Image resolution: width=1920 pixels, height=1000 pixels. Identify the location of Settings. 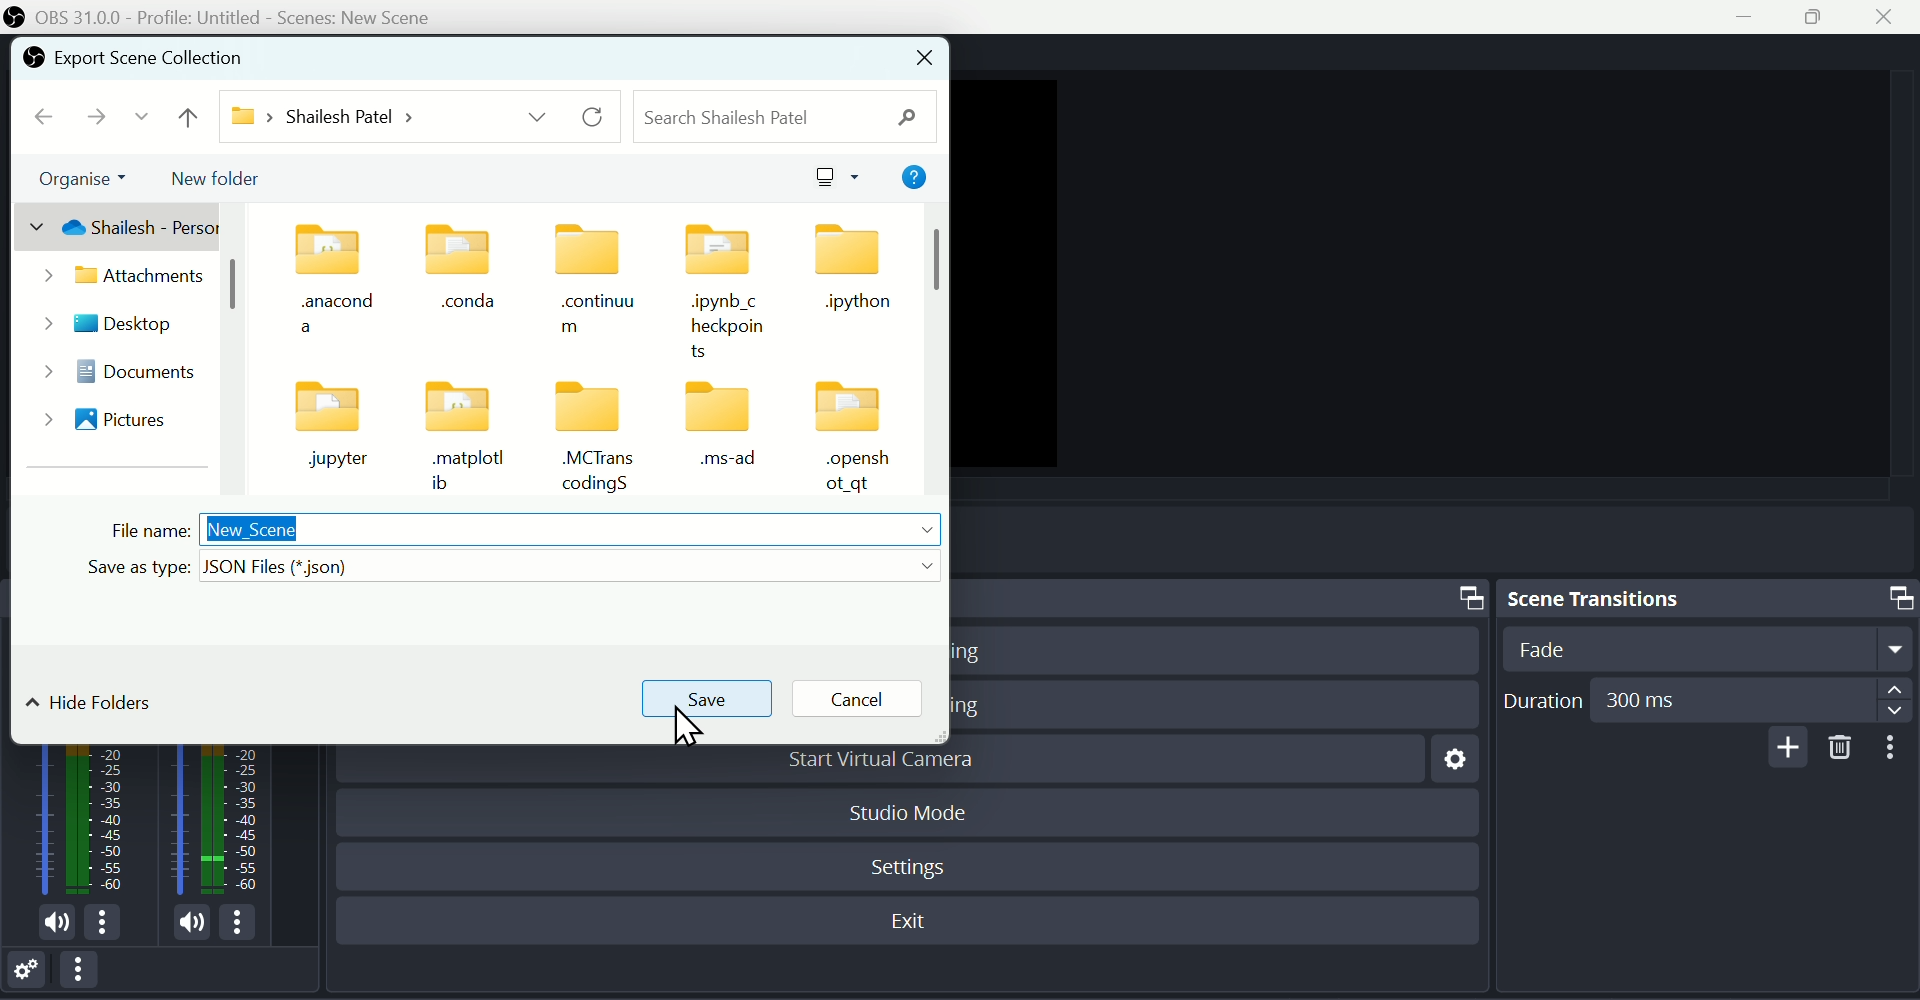
(913, 863).